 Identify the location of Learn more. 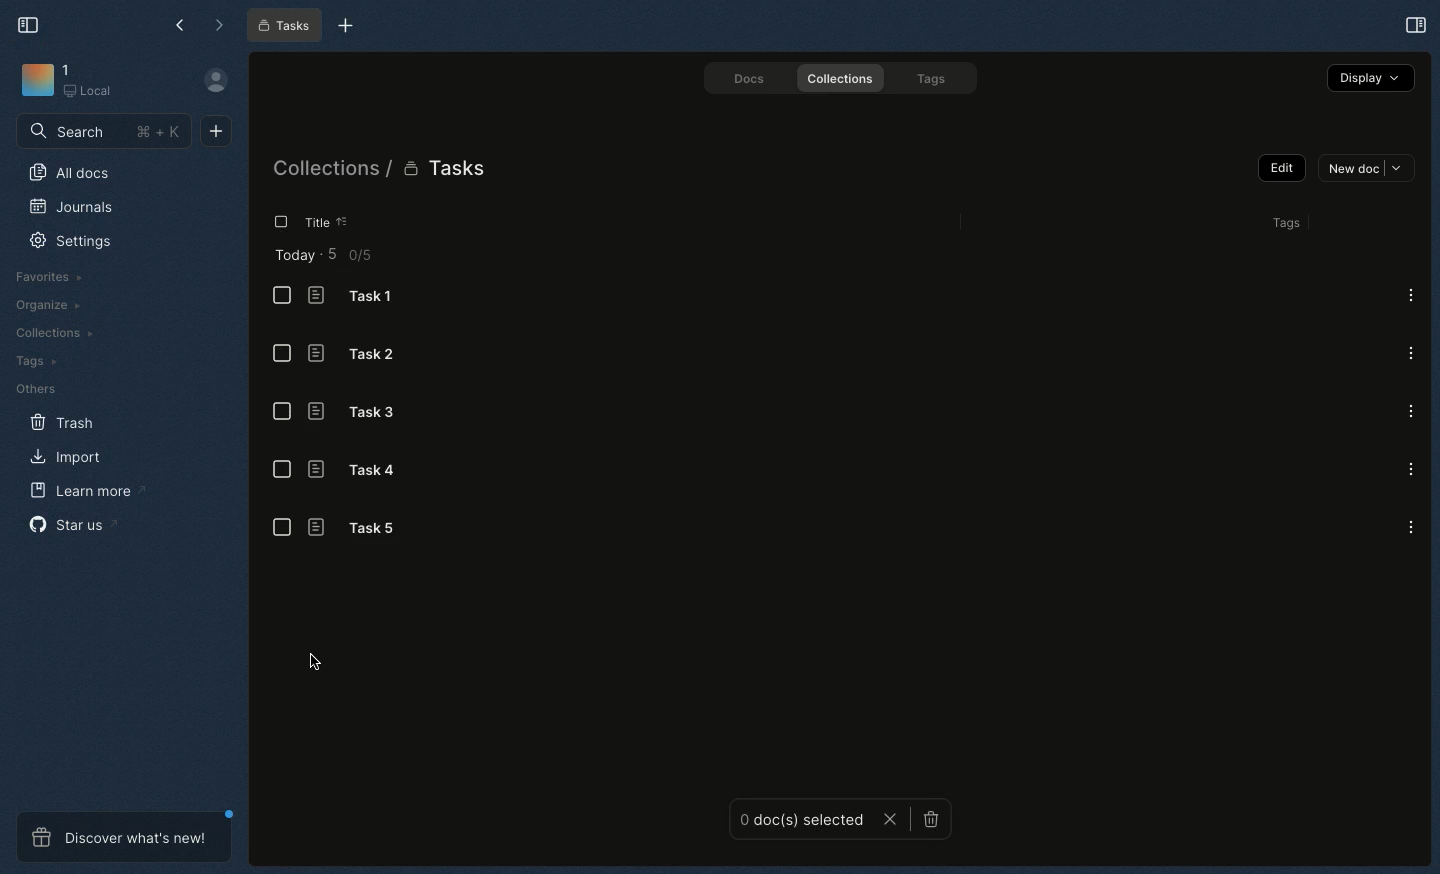
(84, 492).